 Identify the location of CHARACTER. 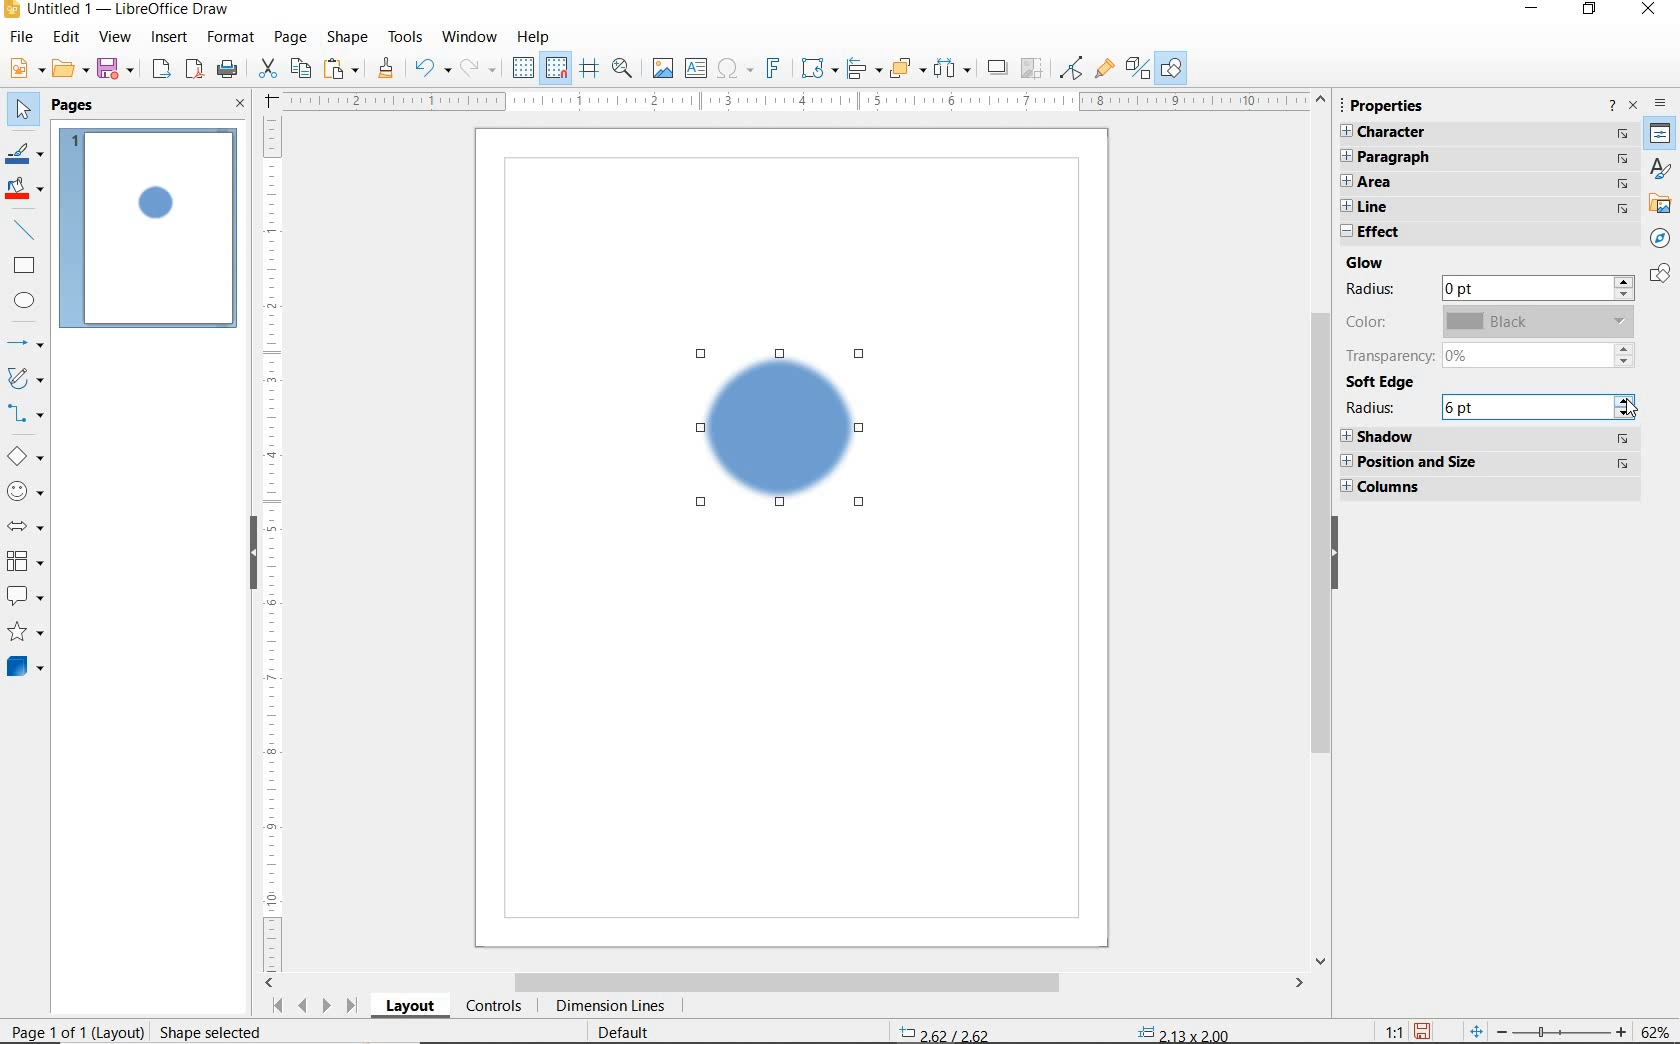
(1473, 134).